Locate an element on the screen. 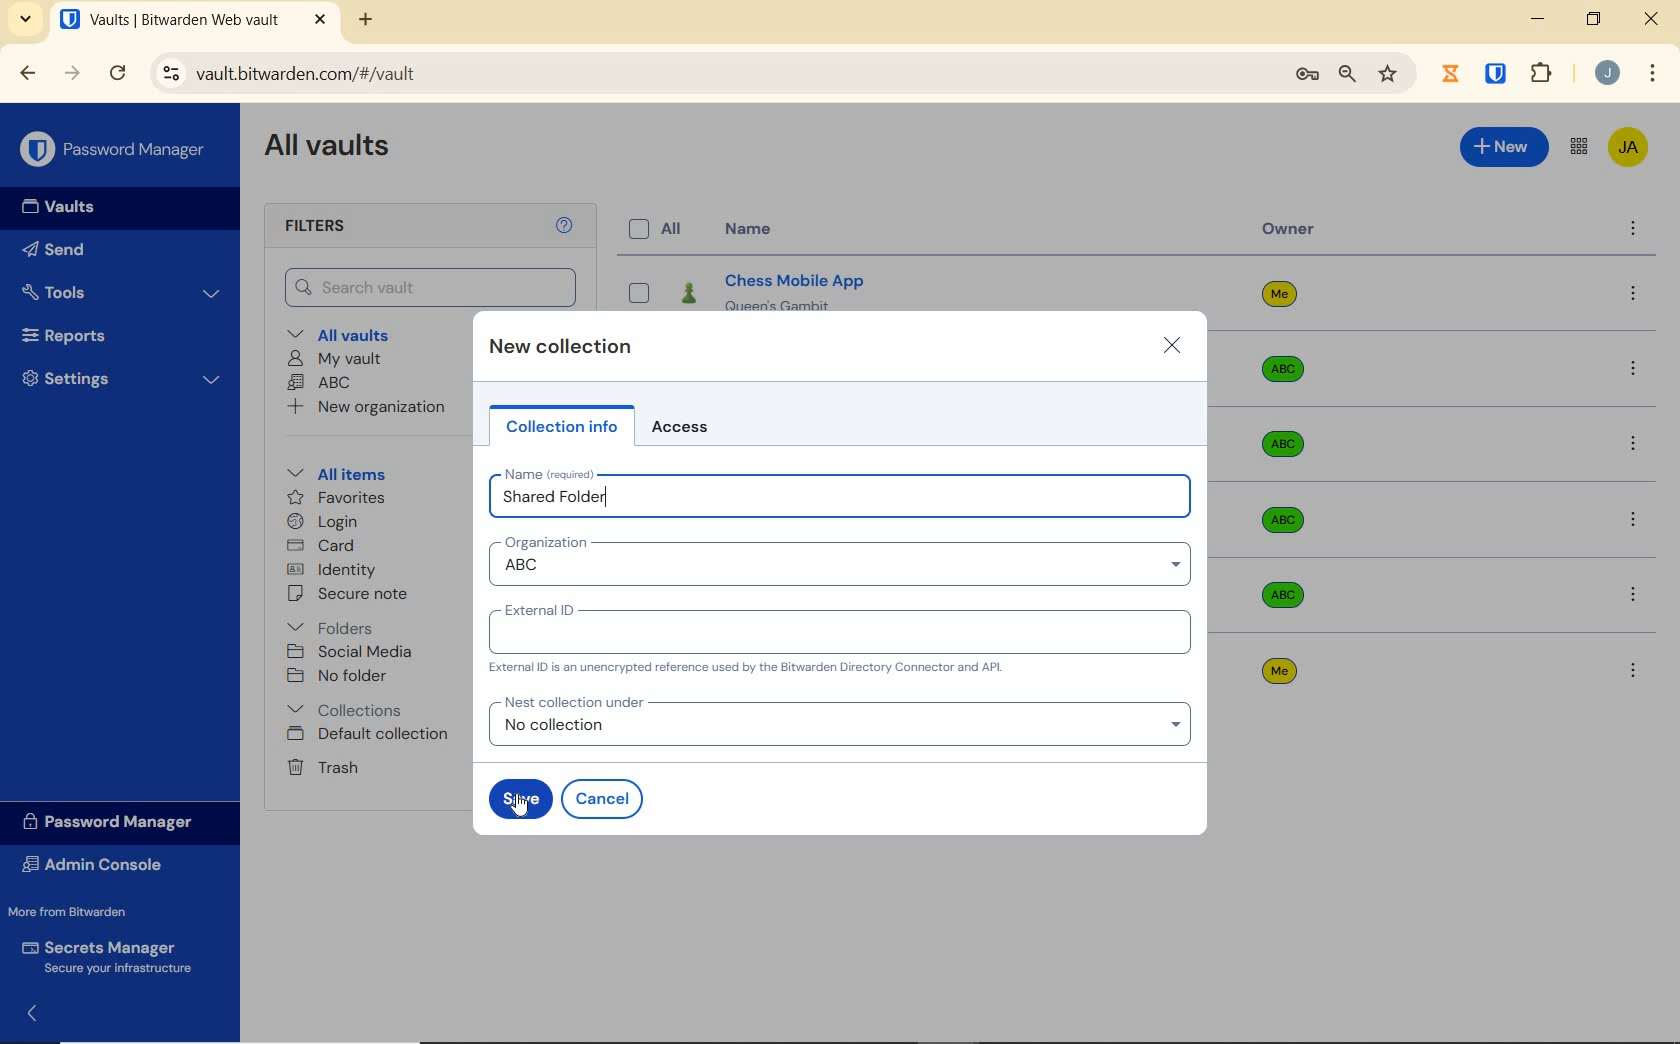 This screenshot has height=1044, width=1680. toggle between admin console and password manager is located at coordinates (1578, 146).